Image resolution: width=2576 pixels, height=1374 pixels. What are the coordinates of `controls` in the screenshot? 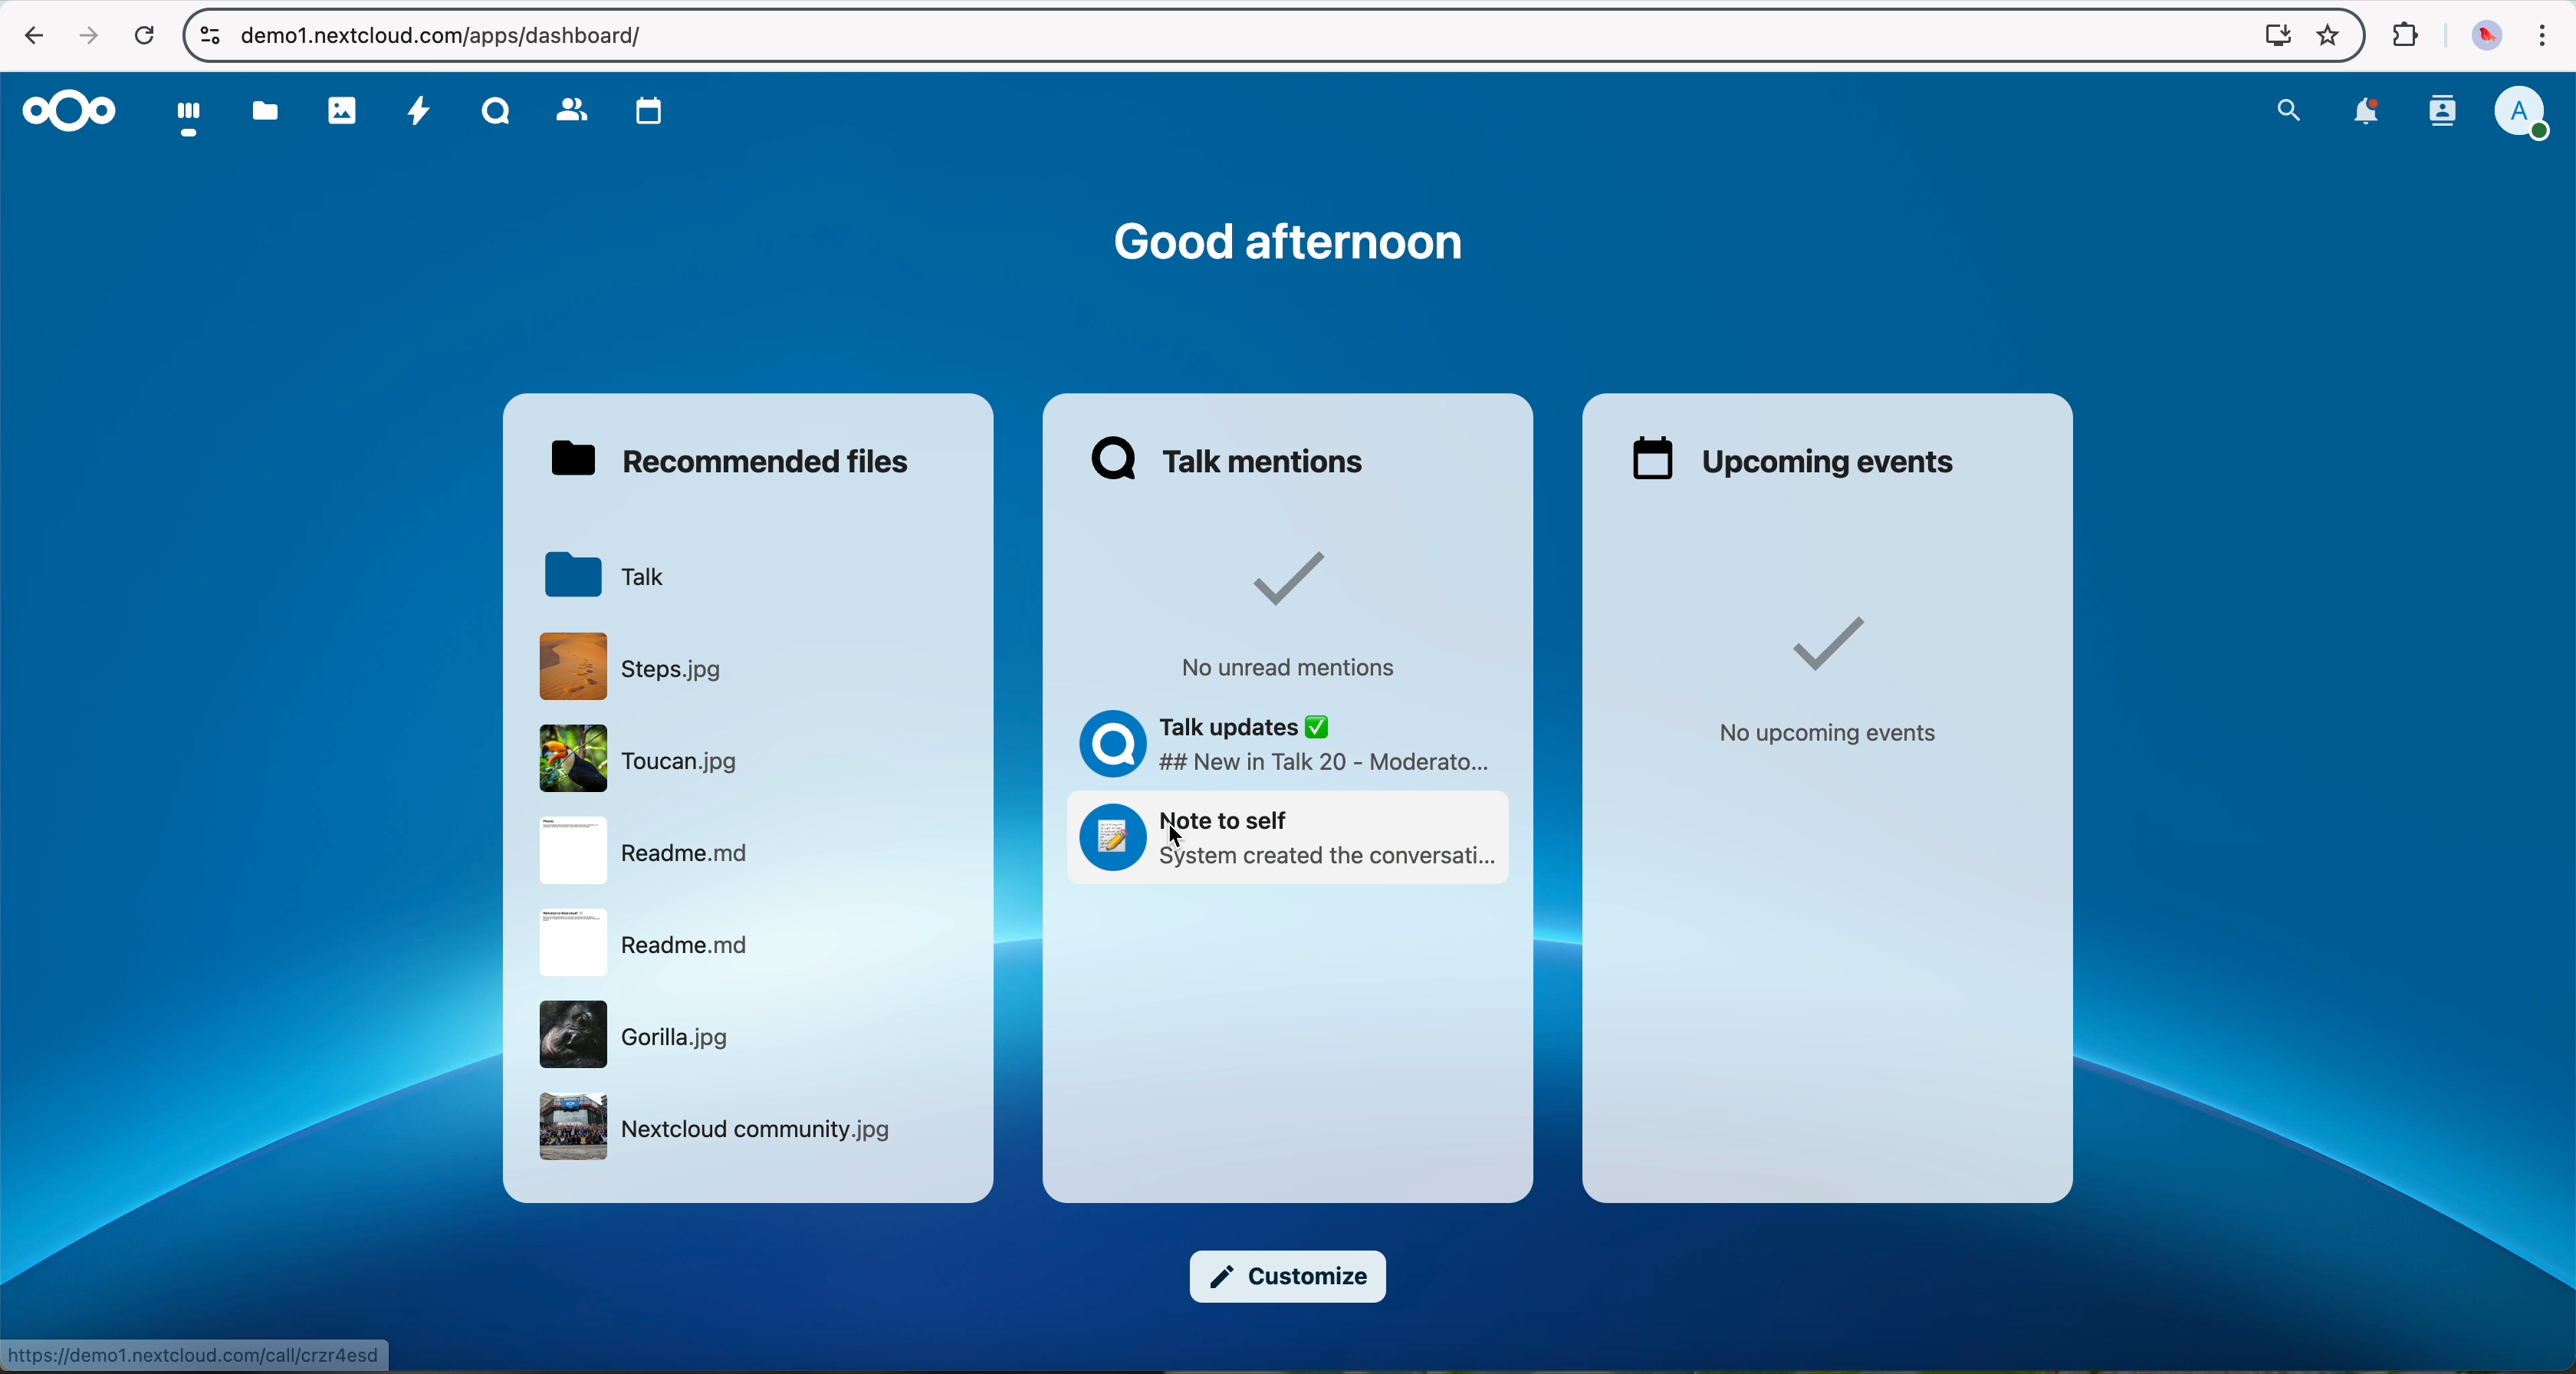 It's located at (206, 33).